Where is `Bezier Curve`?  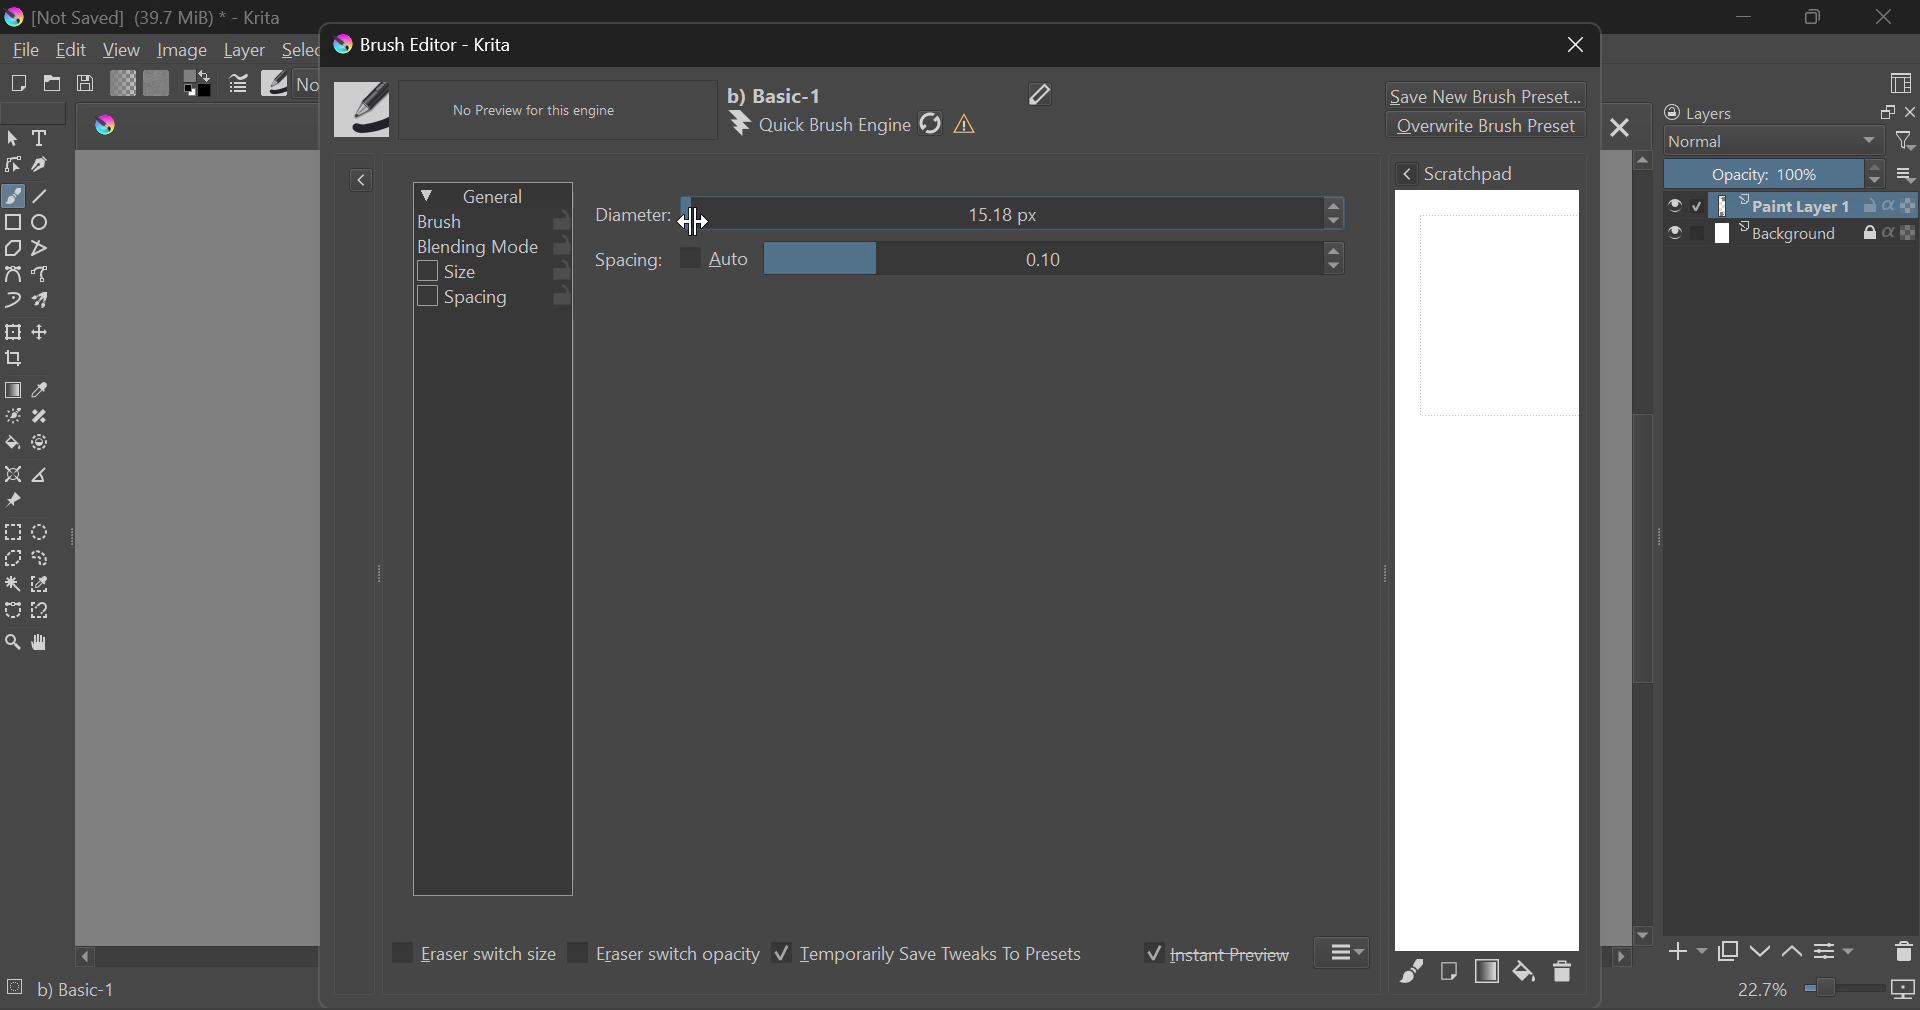
Bezier Curve is located at coordinates (16, 274).